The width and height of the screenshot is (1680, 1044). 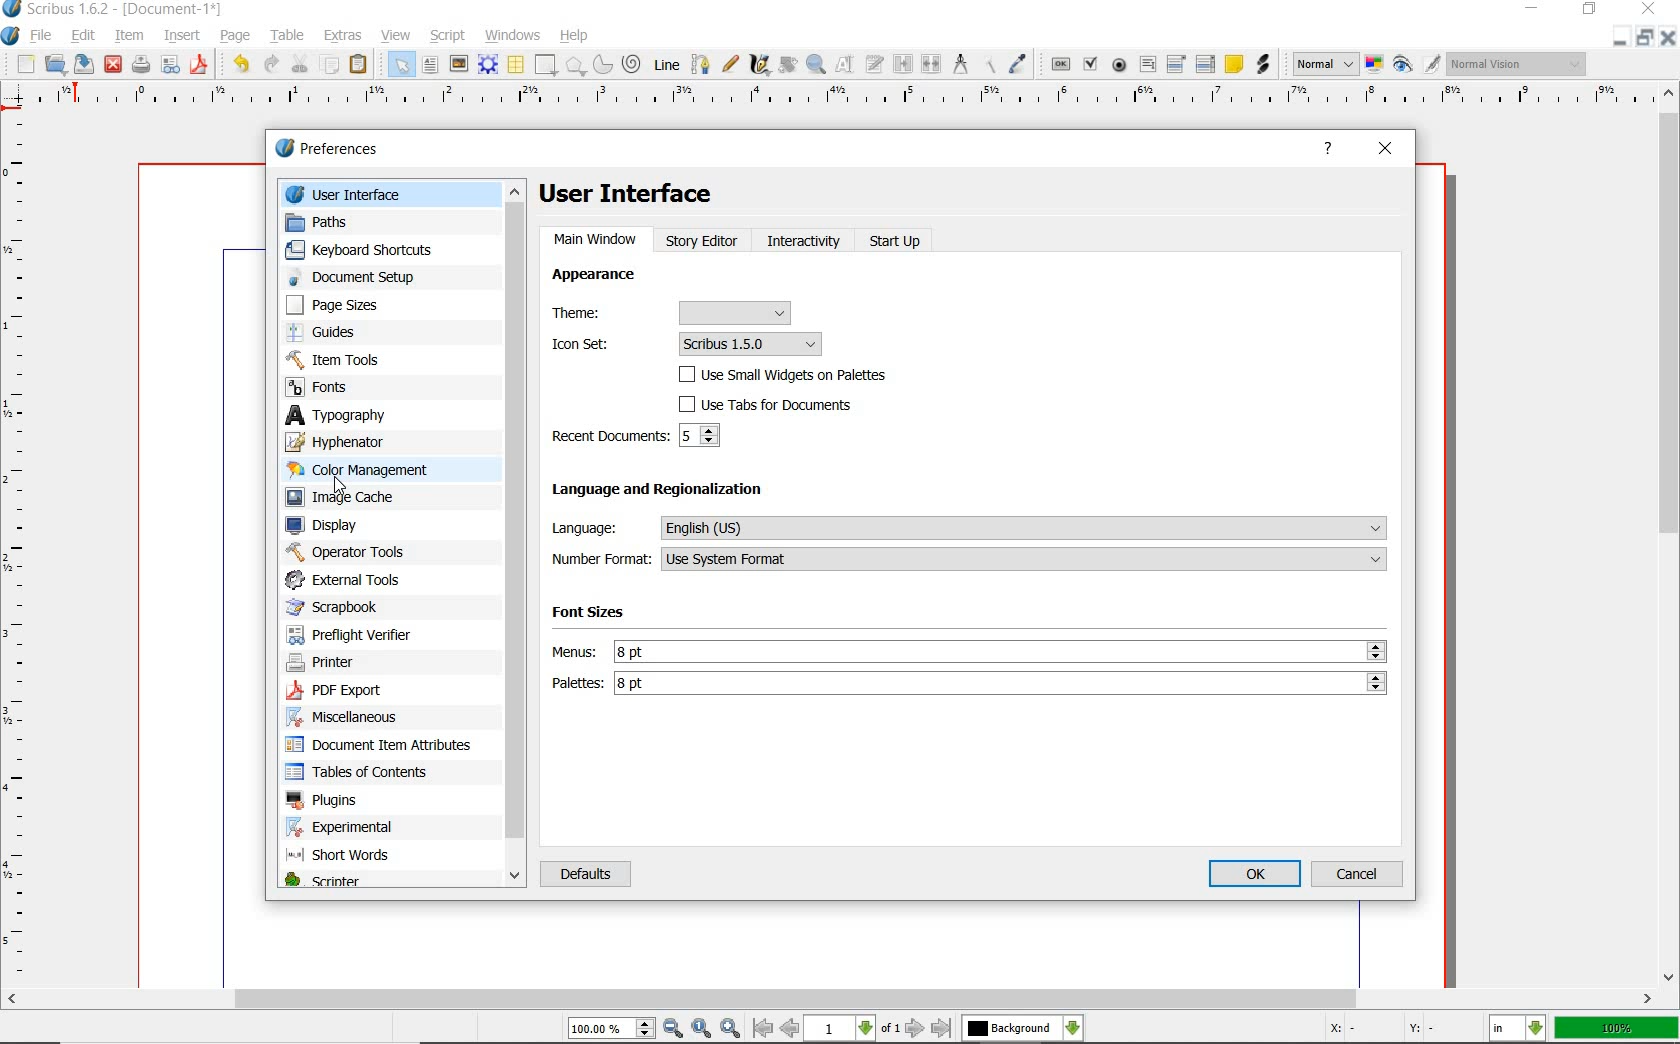 What do you see at coordinates (381, 801) in the screenshot?
I see `plugins` at bounding box center [381, 801].